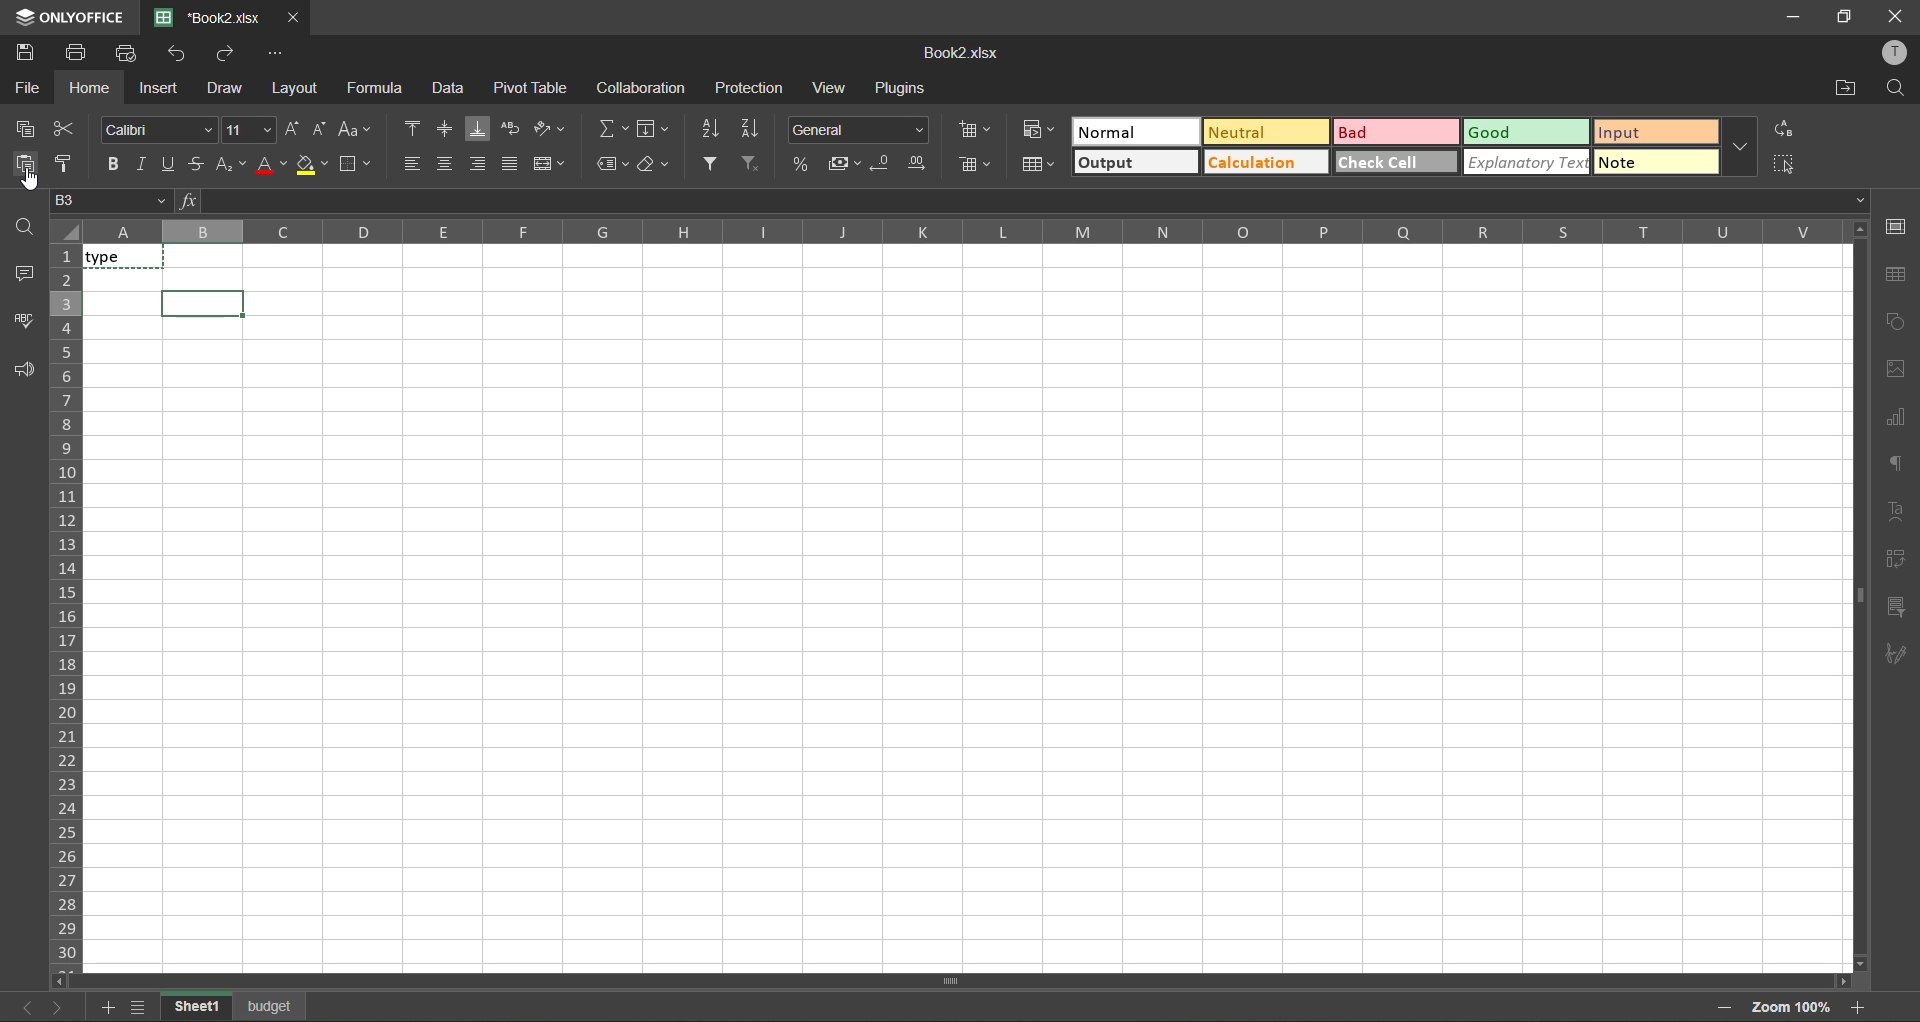 This screenshot has height=1022, width=1920. What do you see at coordinates (881, 164) in the screenshot?
I see `decrease decimal` at bounding box center [881, 164].